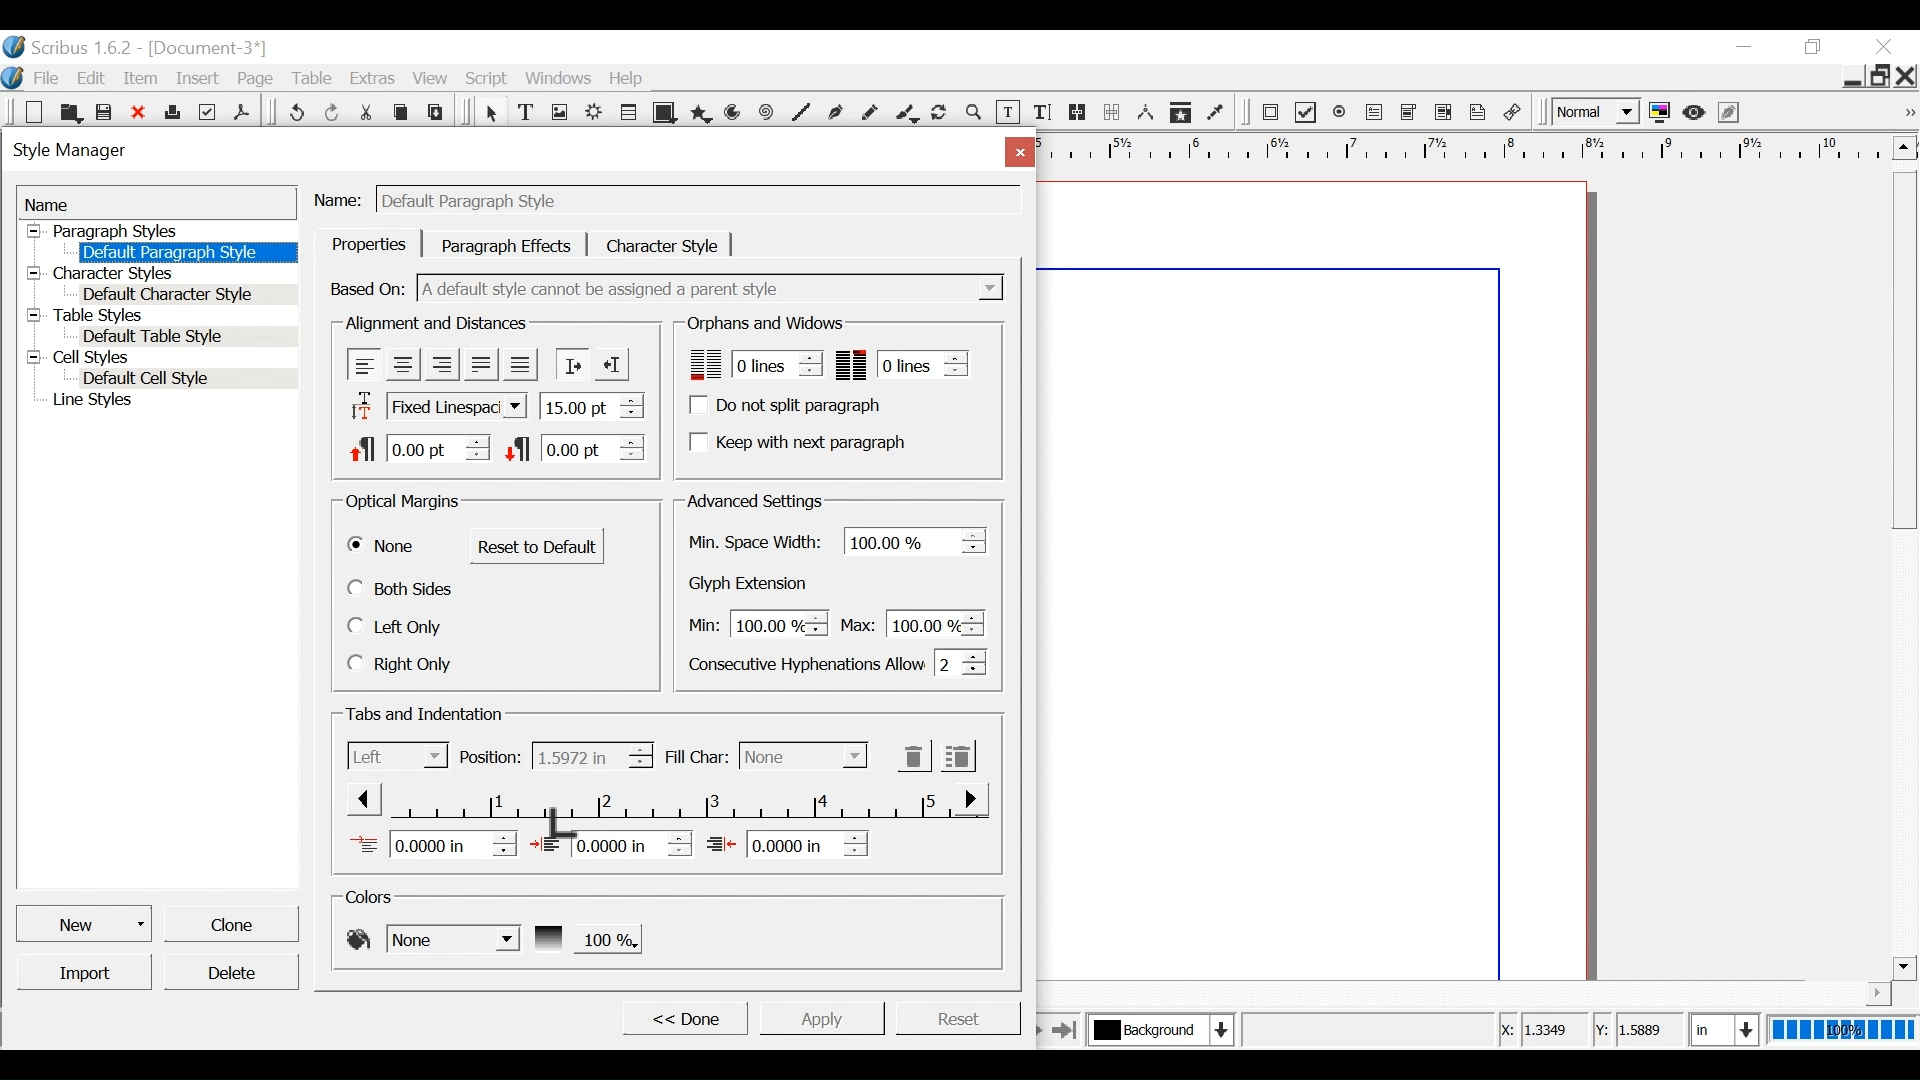 Image resolution: width=1920 pixels, height=1080 pixels. What do you see at coordinates (1541, 1031) in the screenshot?
I see `X Coordinates` at bounding box center [1541, 1031].